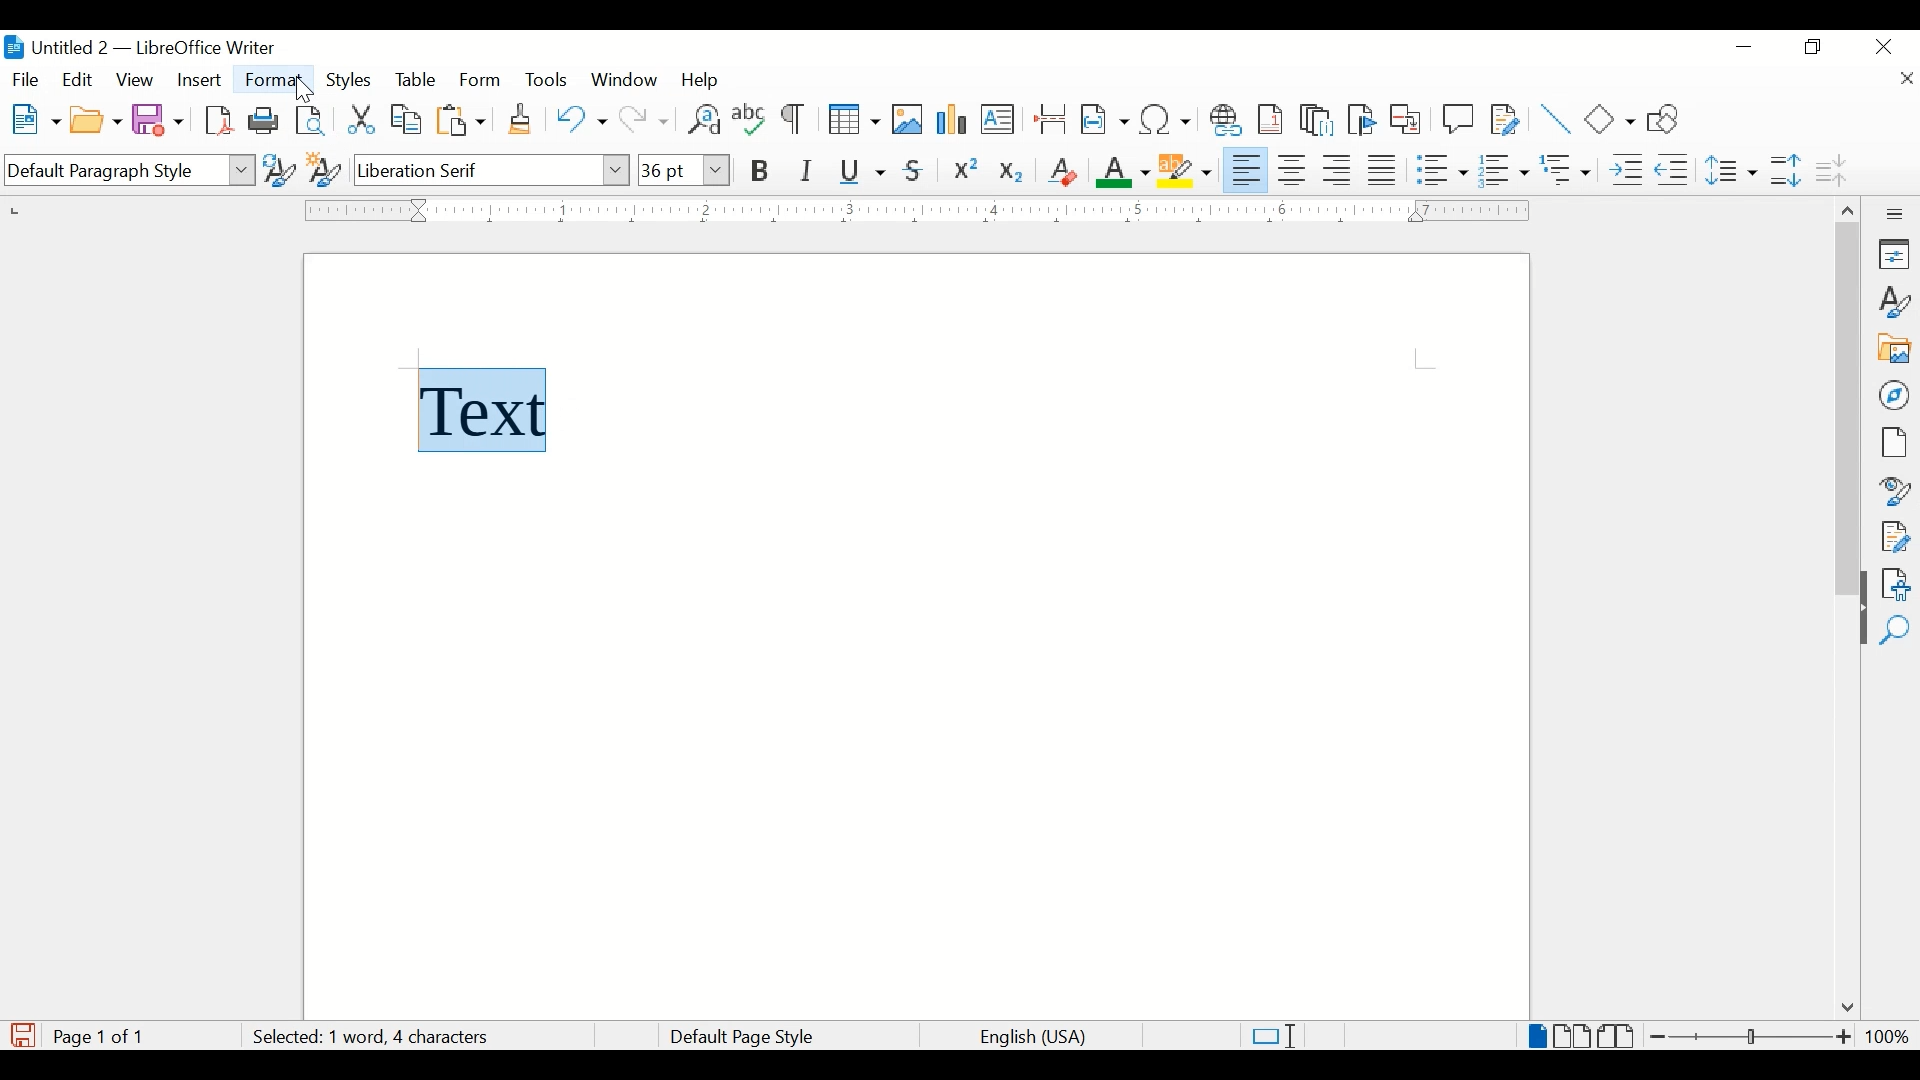  Describe the element at coordinates (26, 81) in the screenshot. I see `fiel` at that location.